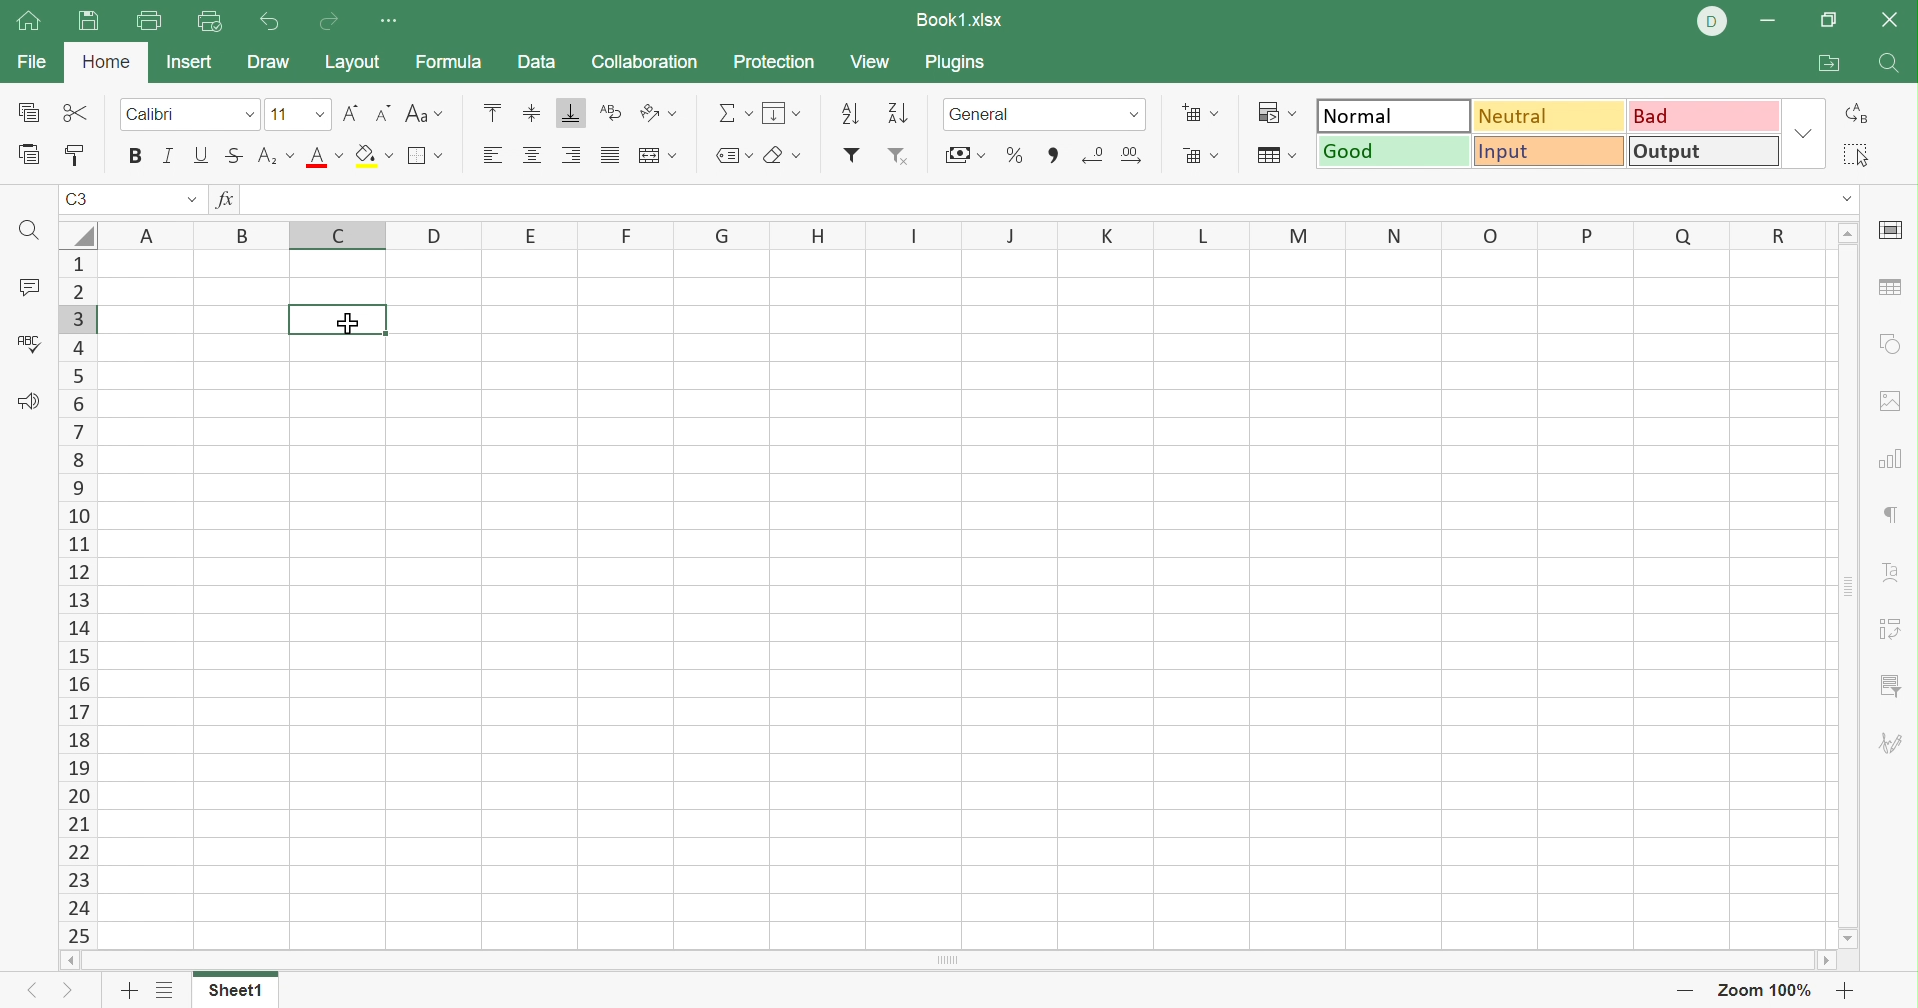  I want to click on C3, so click(76, 198).